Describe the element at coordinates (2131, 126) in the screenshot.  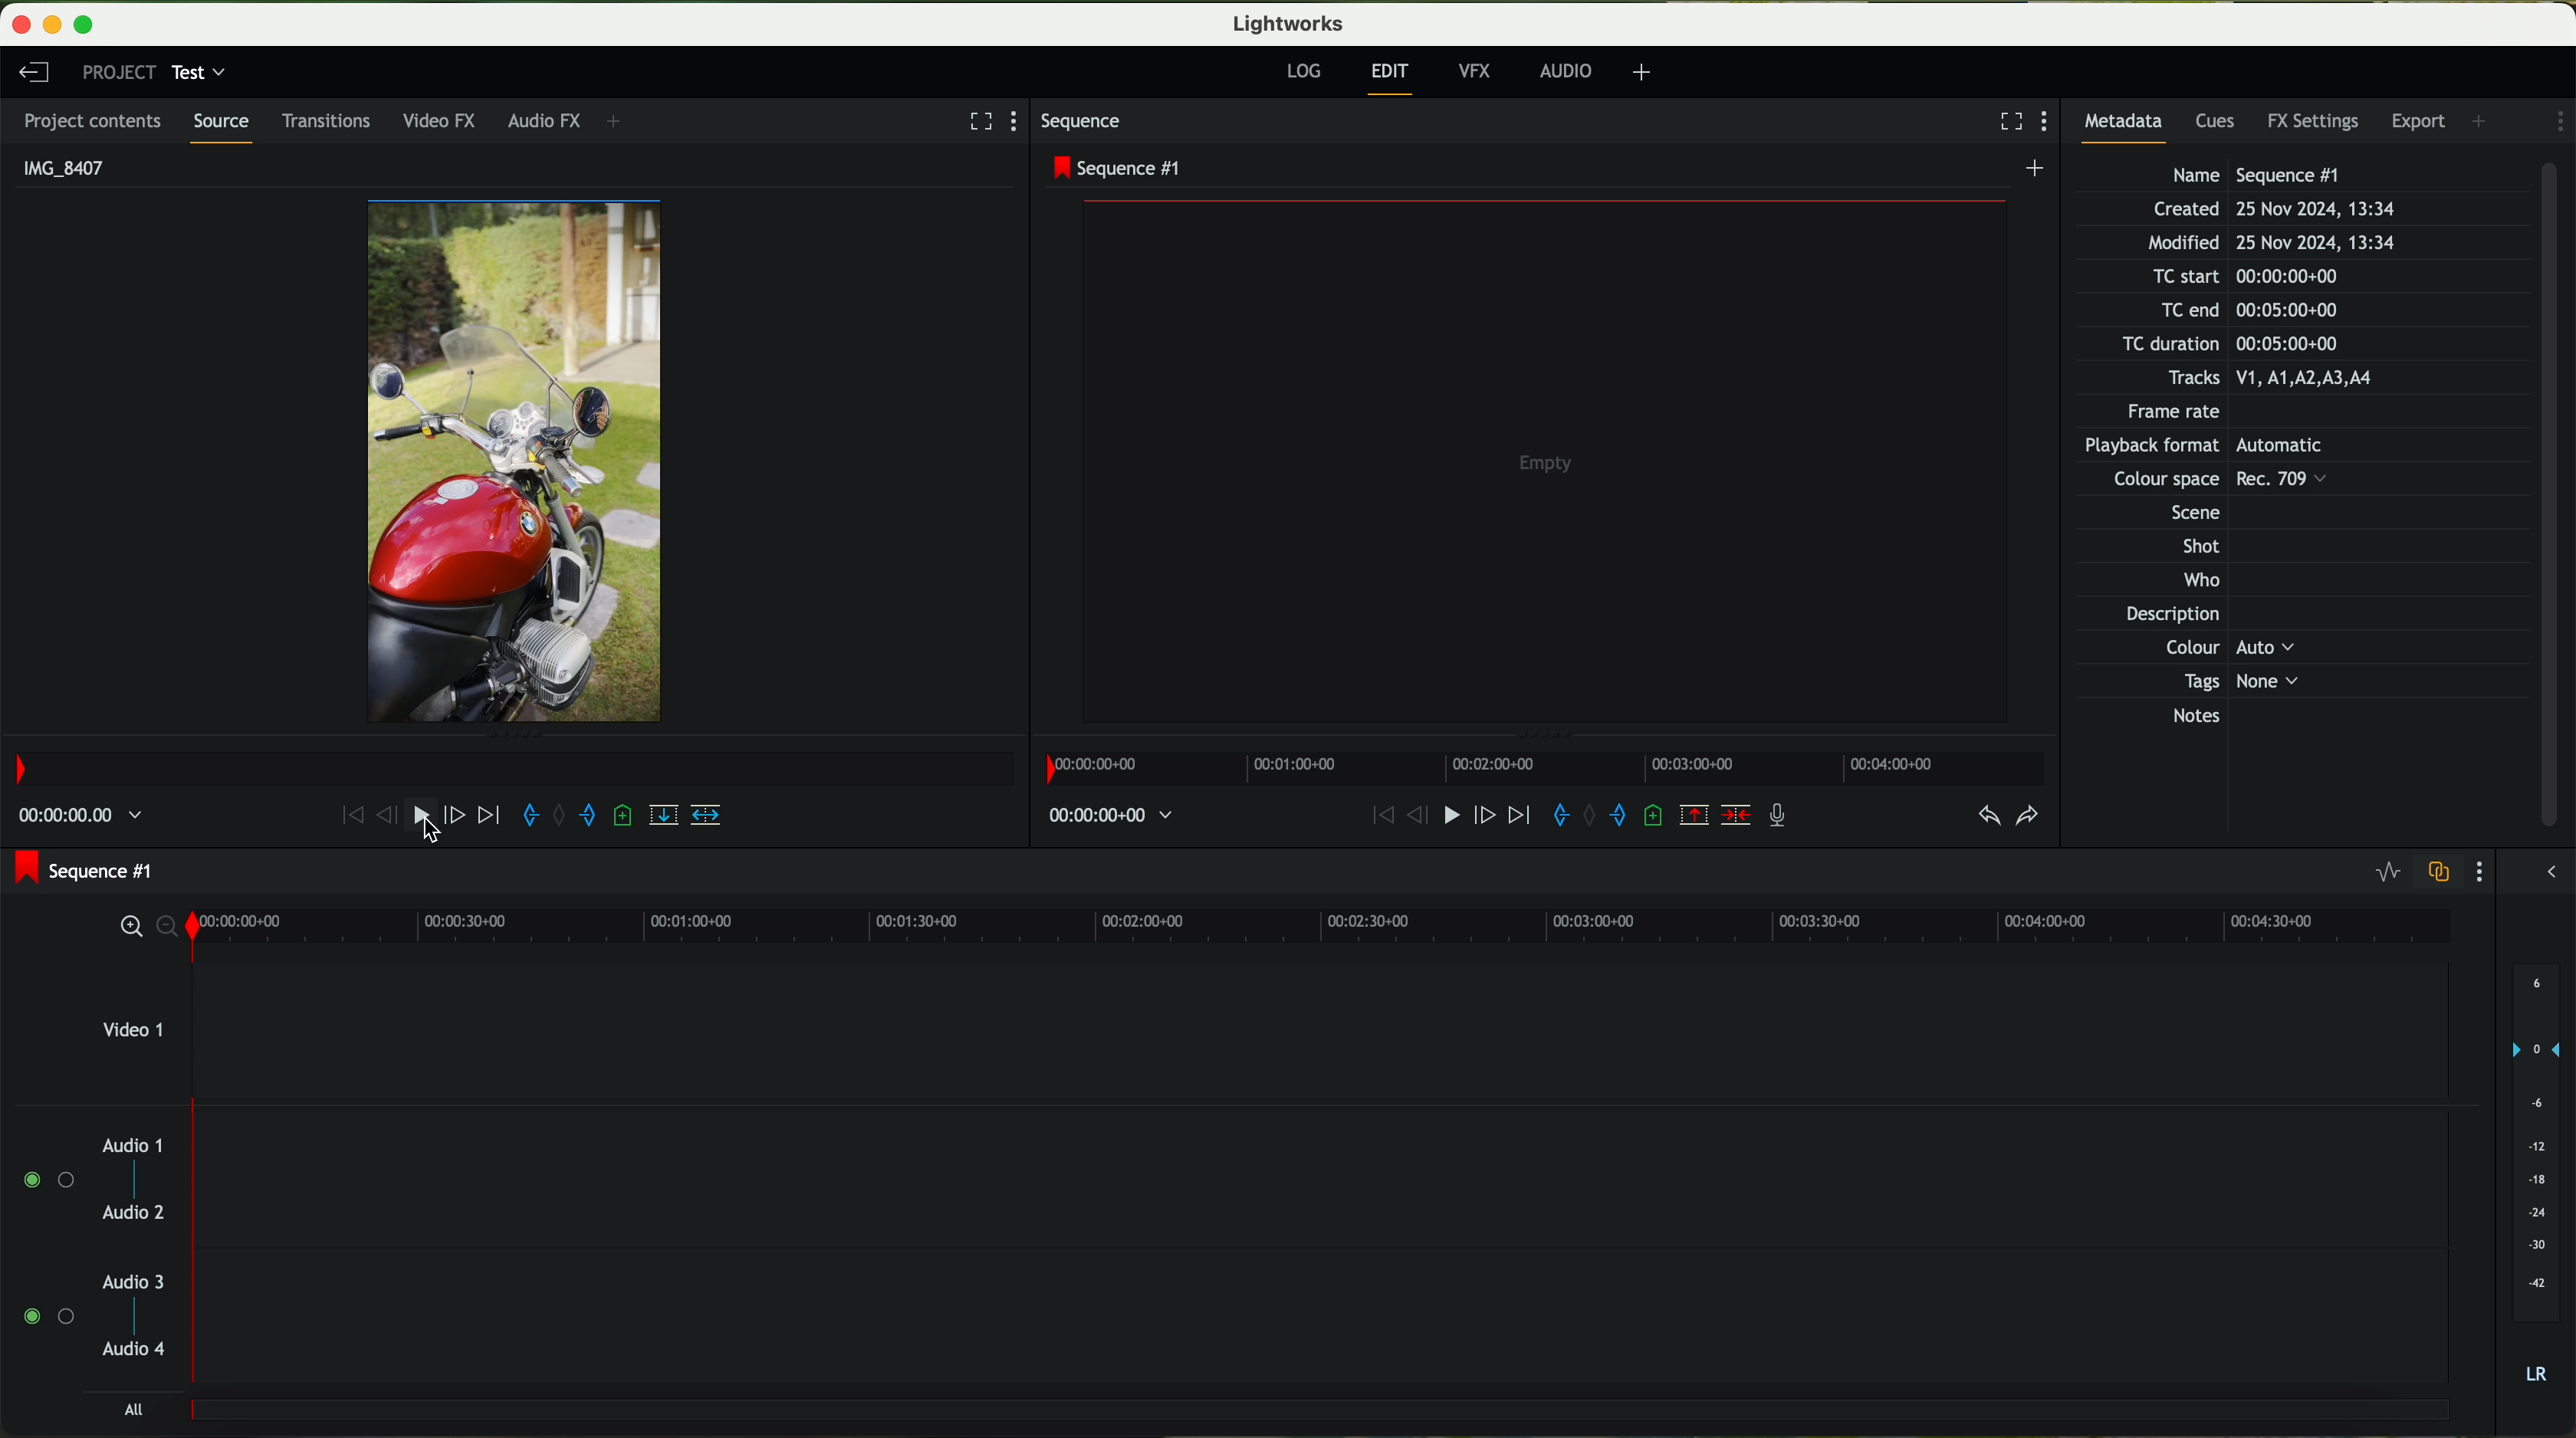
I see `metadata` at that location.